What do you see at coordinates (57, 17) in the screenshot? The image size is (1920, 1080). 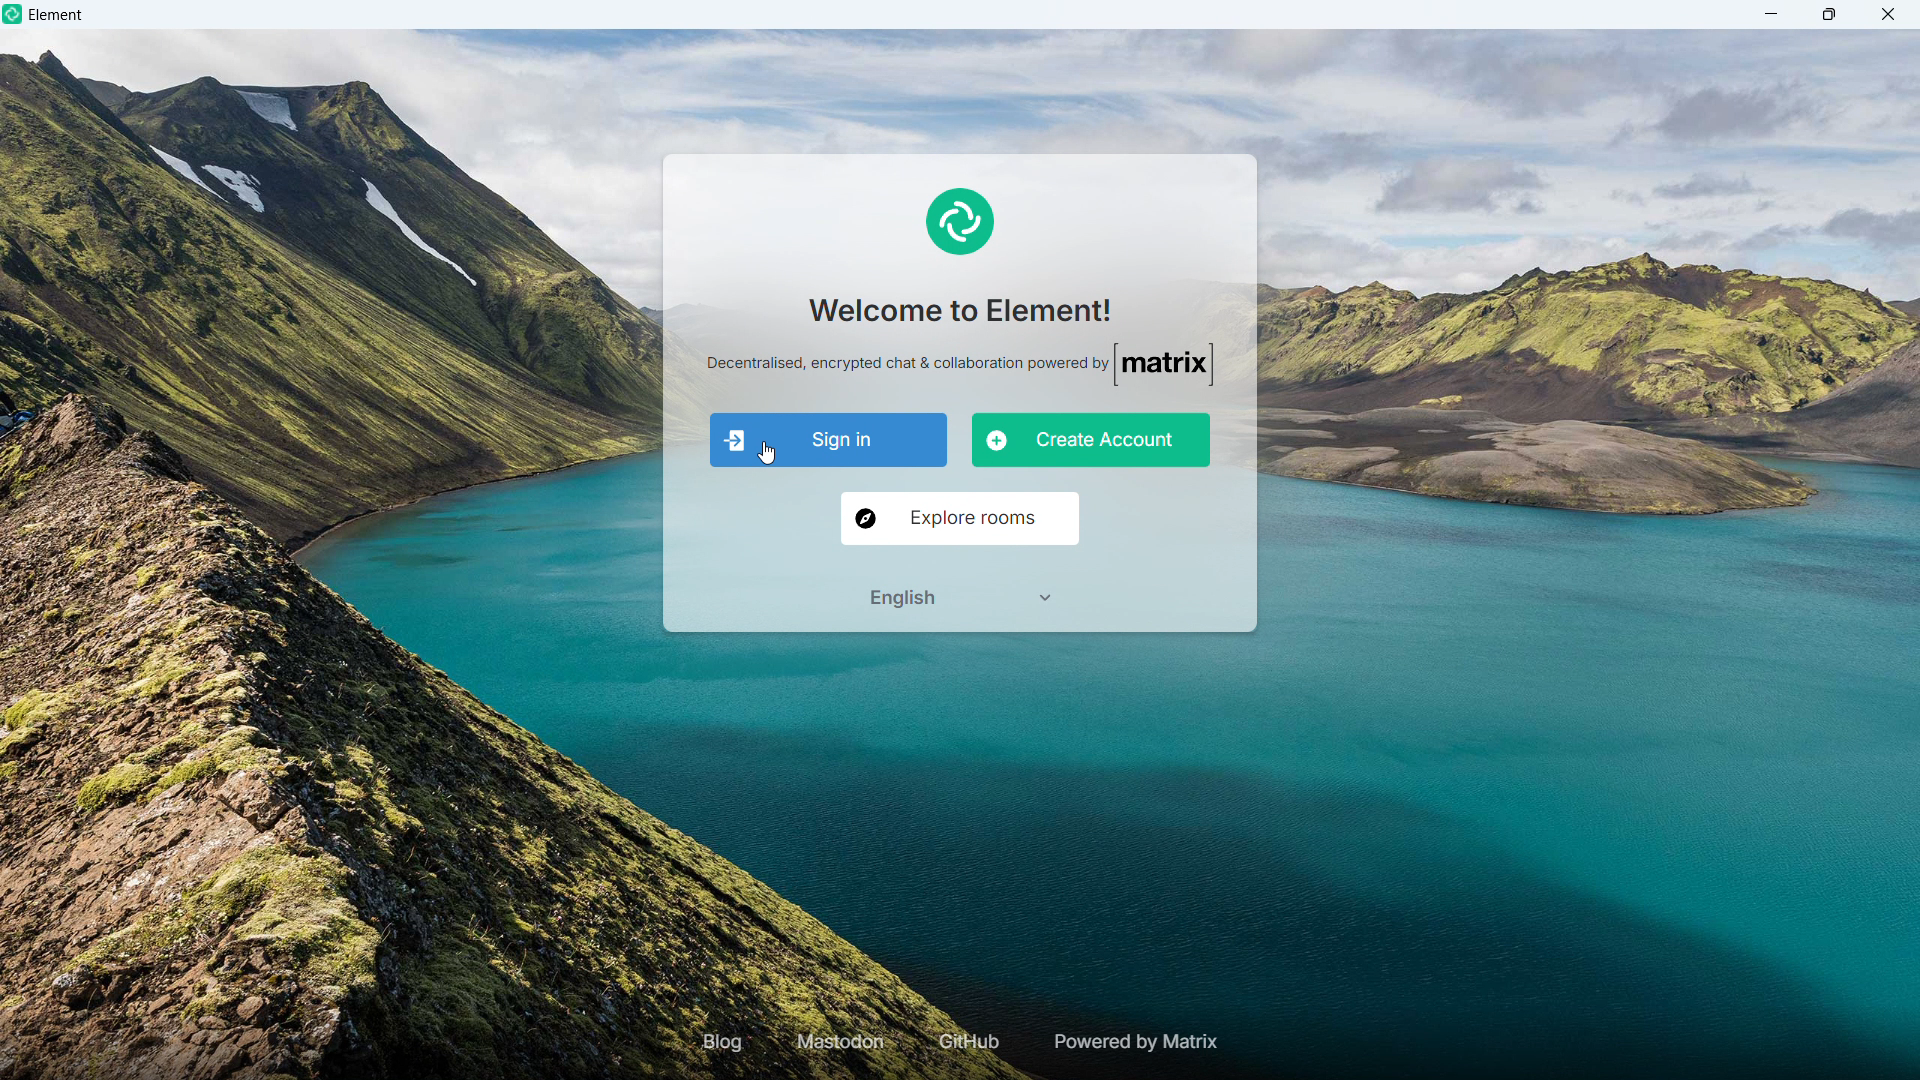 I see `element` at bounding box center [57, 17].